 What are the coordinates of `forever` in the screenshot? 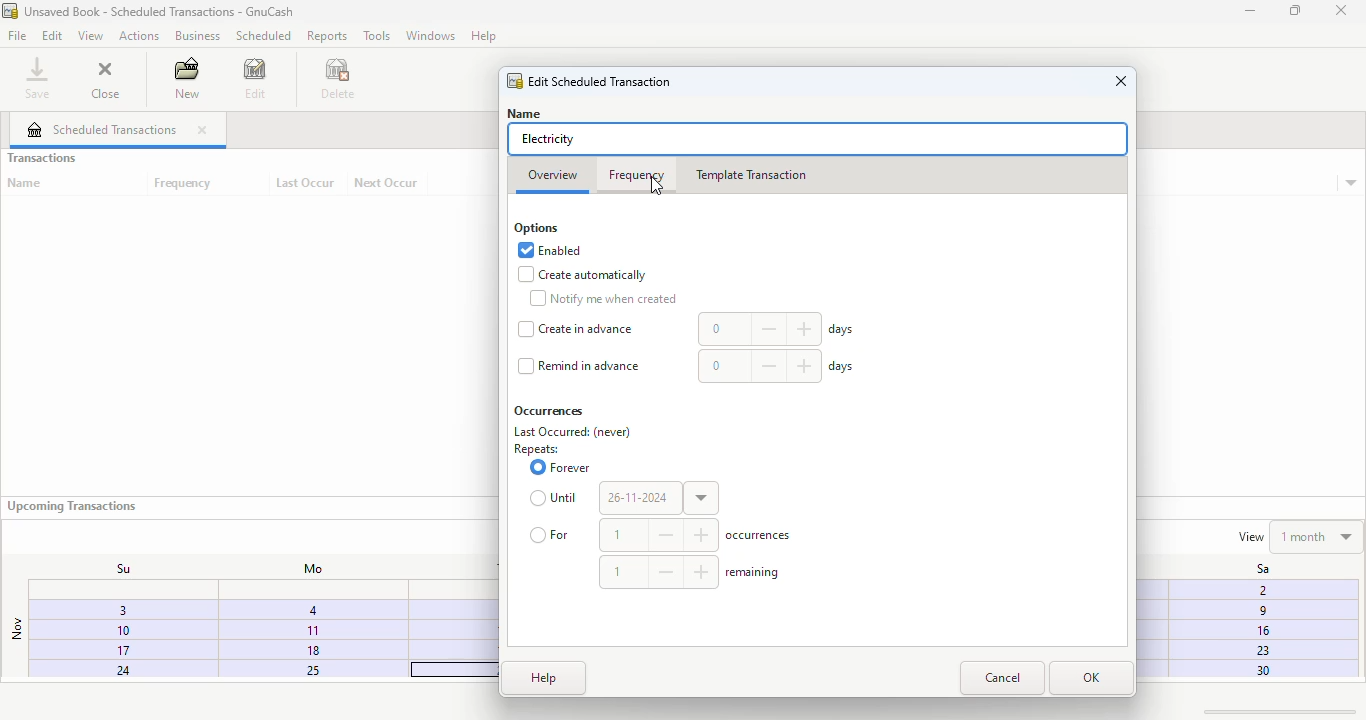 It's located at (560, 467).